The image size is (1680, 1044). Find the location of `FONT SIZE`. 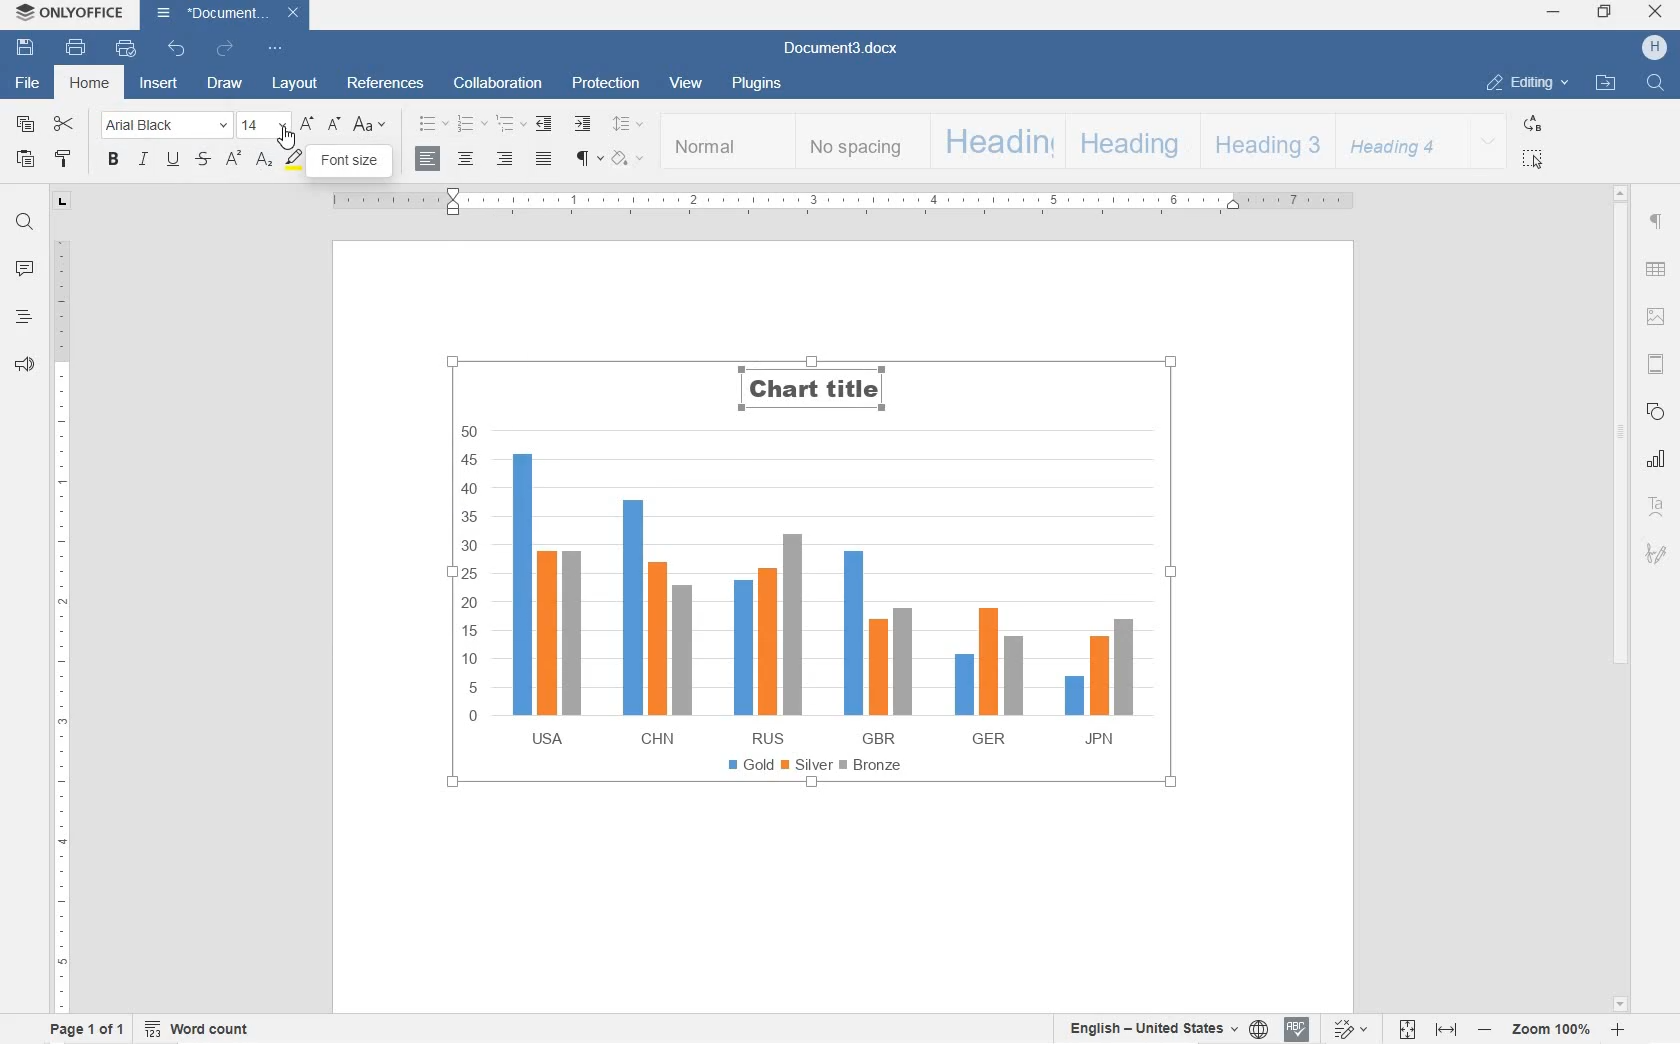

FONT SIZE is located at coordinates (264, 125).